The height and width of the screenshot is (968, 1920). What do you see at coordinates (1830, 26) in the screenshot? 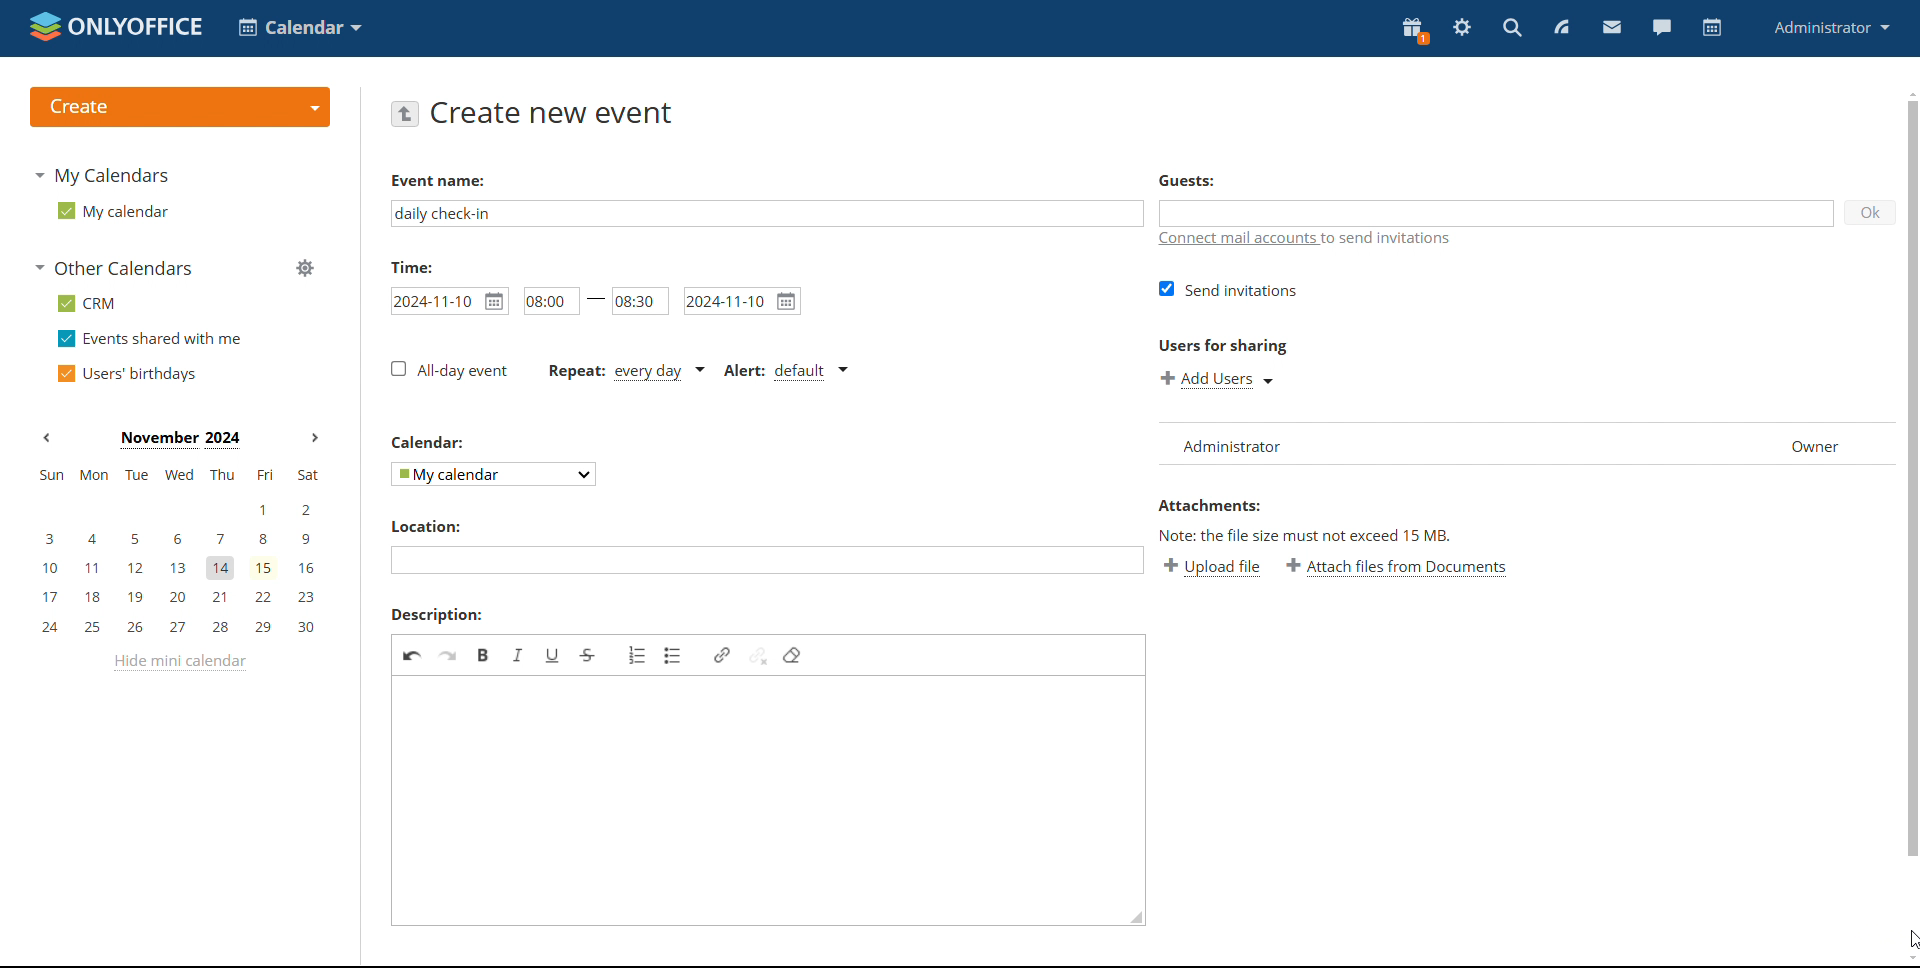
I see `administrator` at bounding box center [1830, 26].